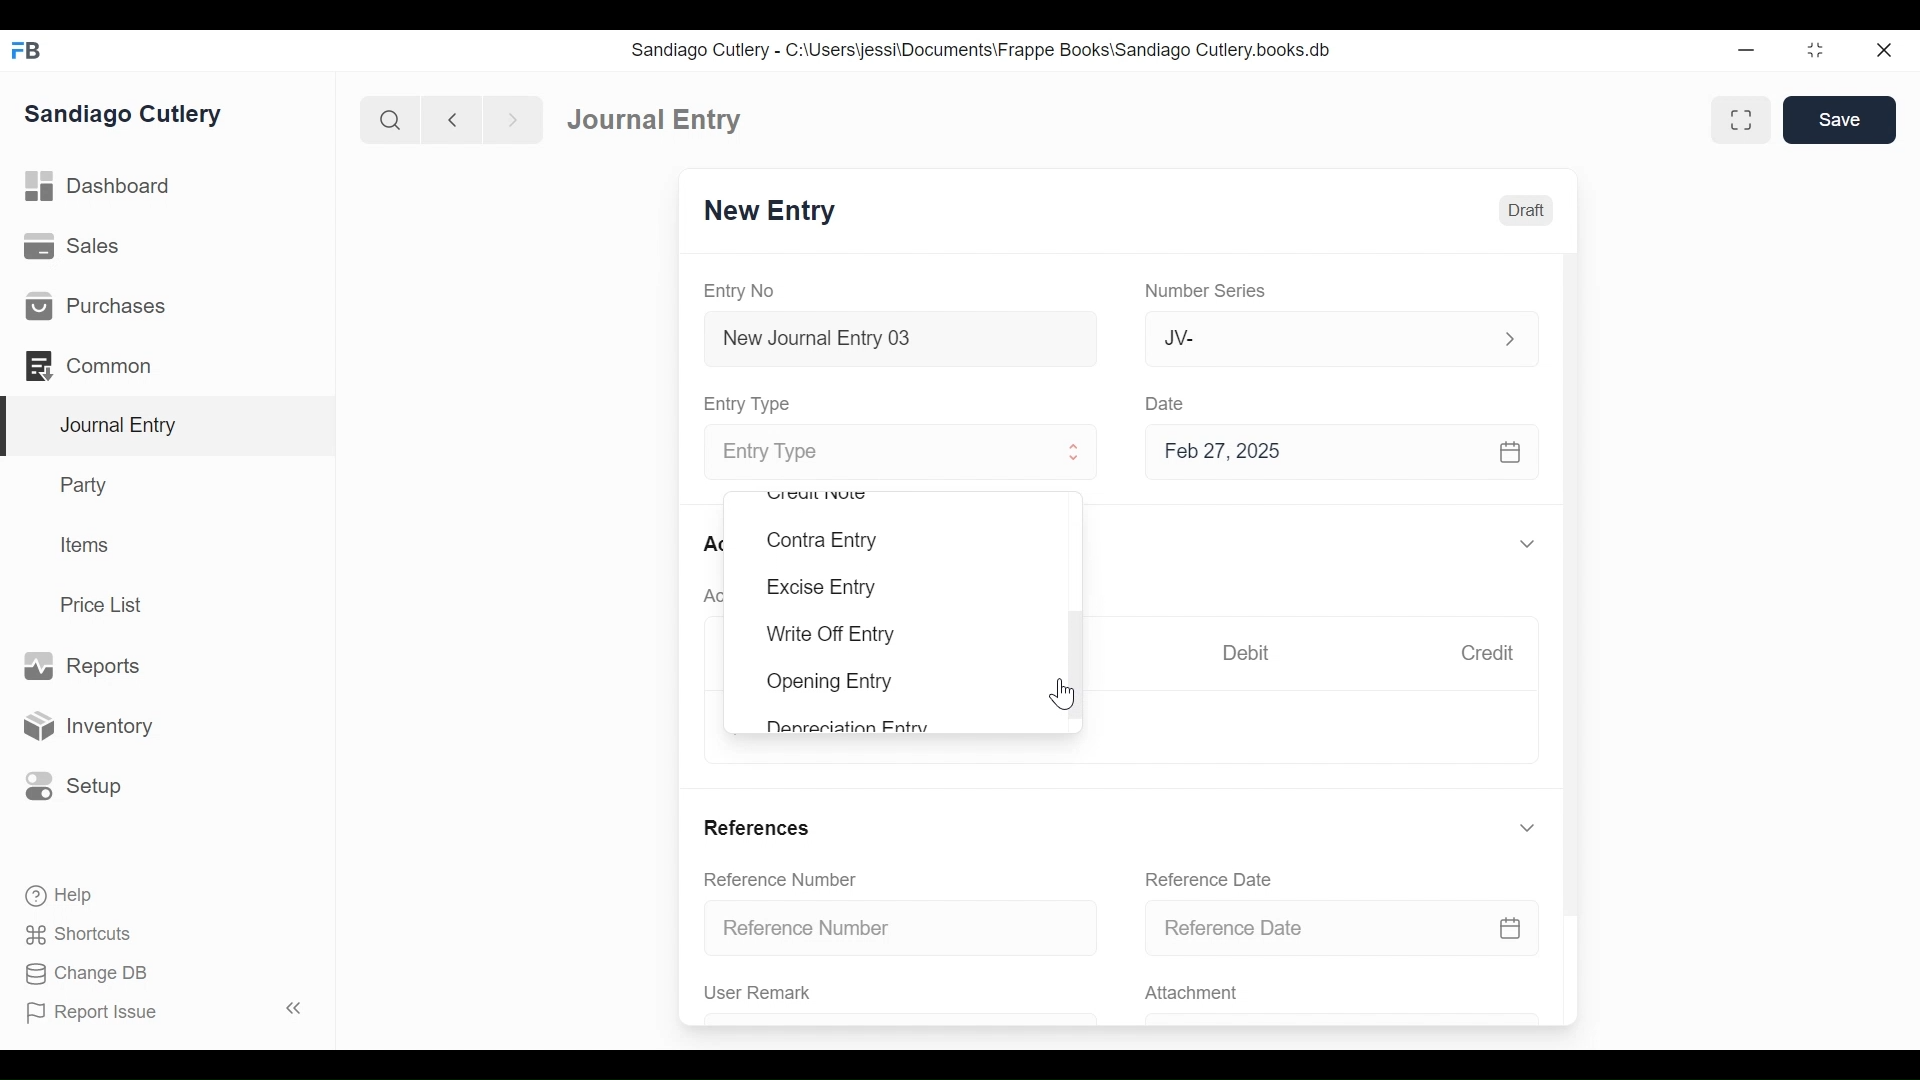 This screenshot has height=1080, width=1920. Describe the element at coordinates (834, 636) in the screenshot. I see `Write Off Entry` at that location.